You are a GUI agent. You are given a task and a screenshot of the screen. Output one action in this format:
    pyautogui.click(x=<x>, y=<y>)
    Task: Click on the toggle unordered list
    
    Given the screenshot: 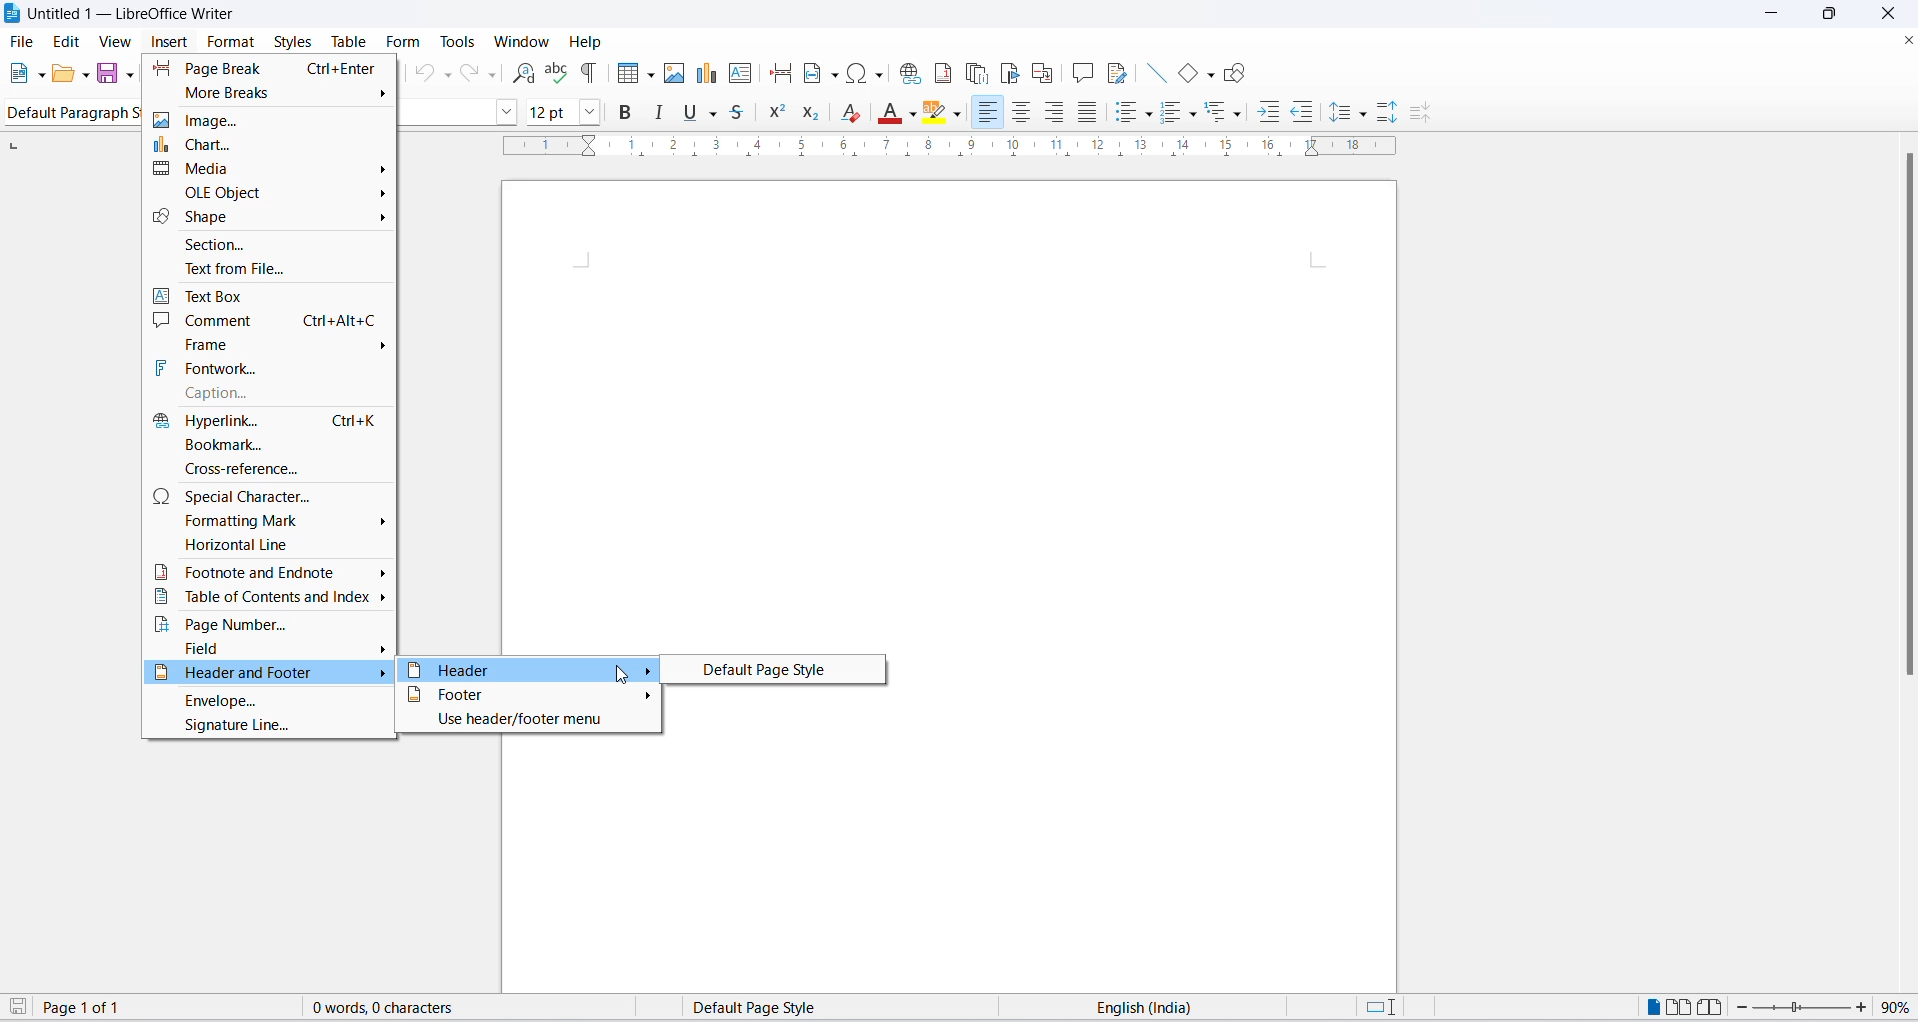 What is the action you would take?
    pyautogui.click(x=1122, y=113)
    